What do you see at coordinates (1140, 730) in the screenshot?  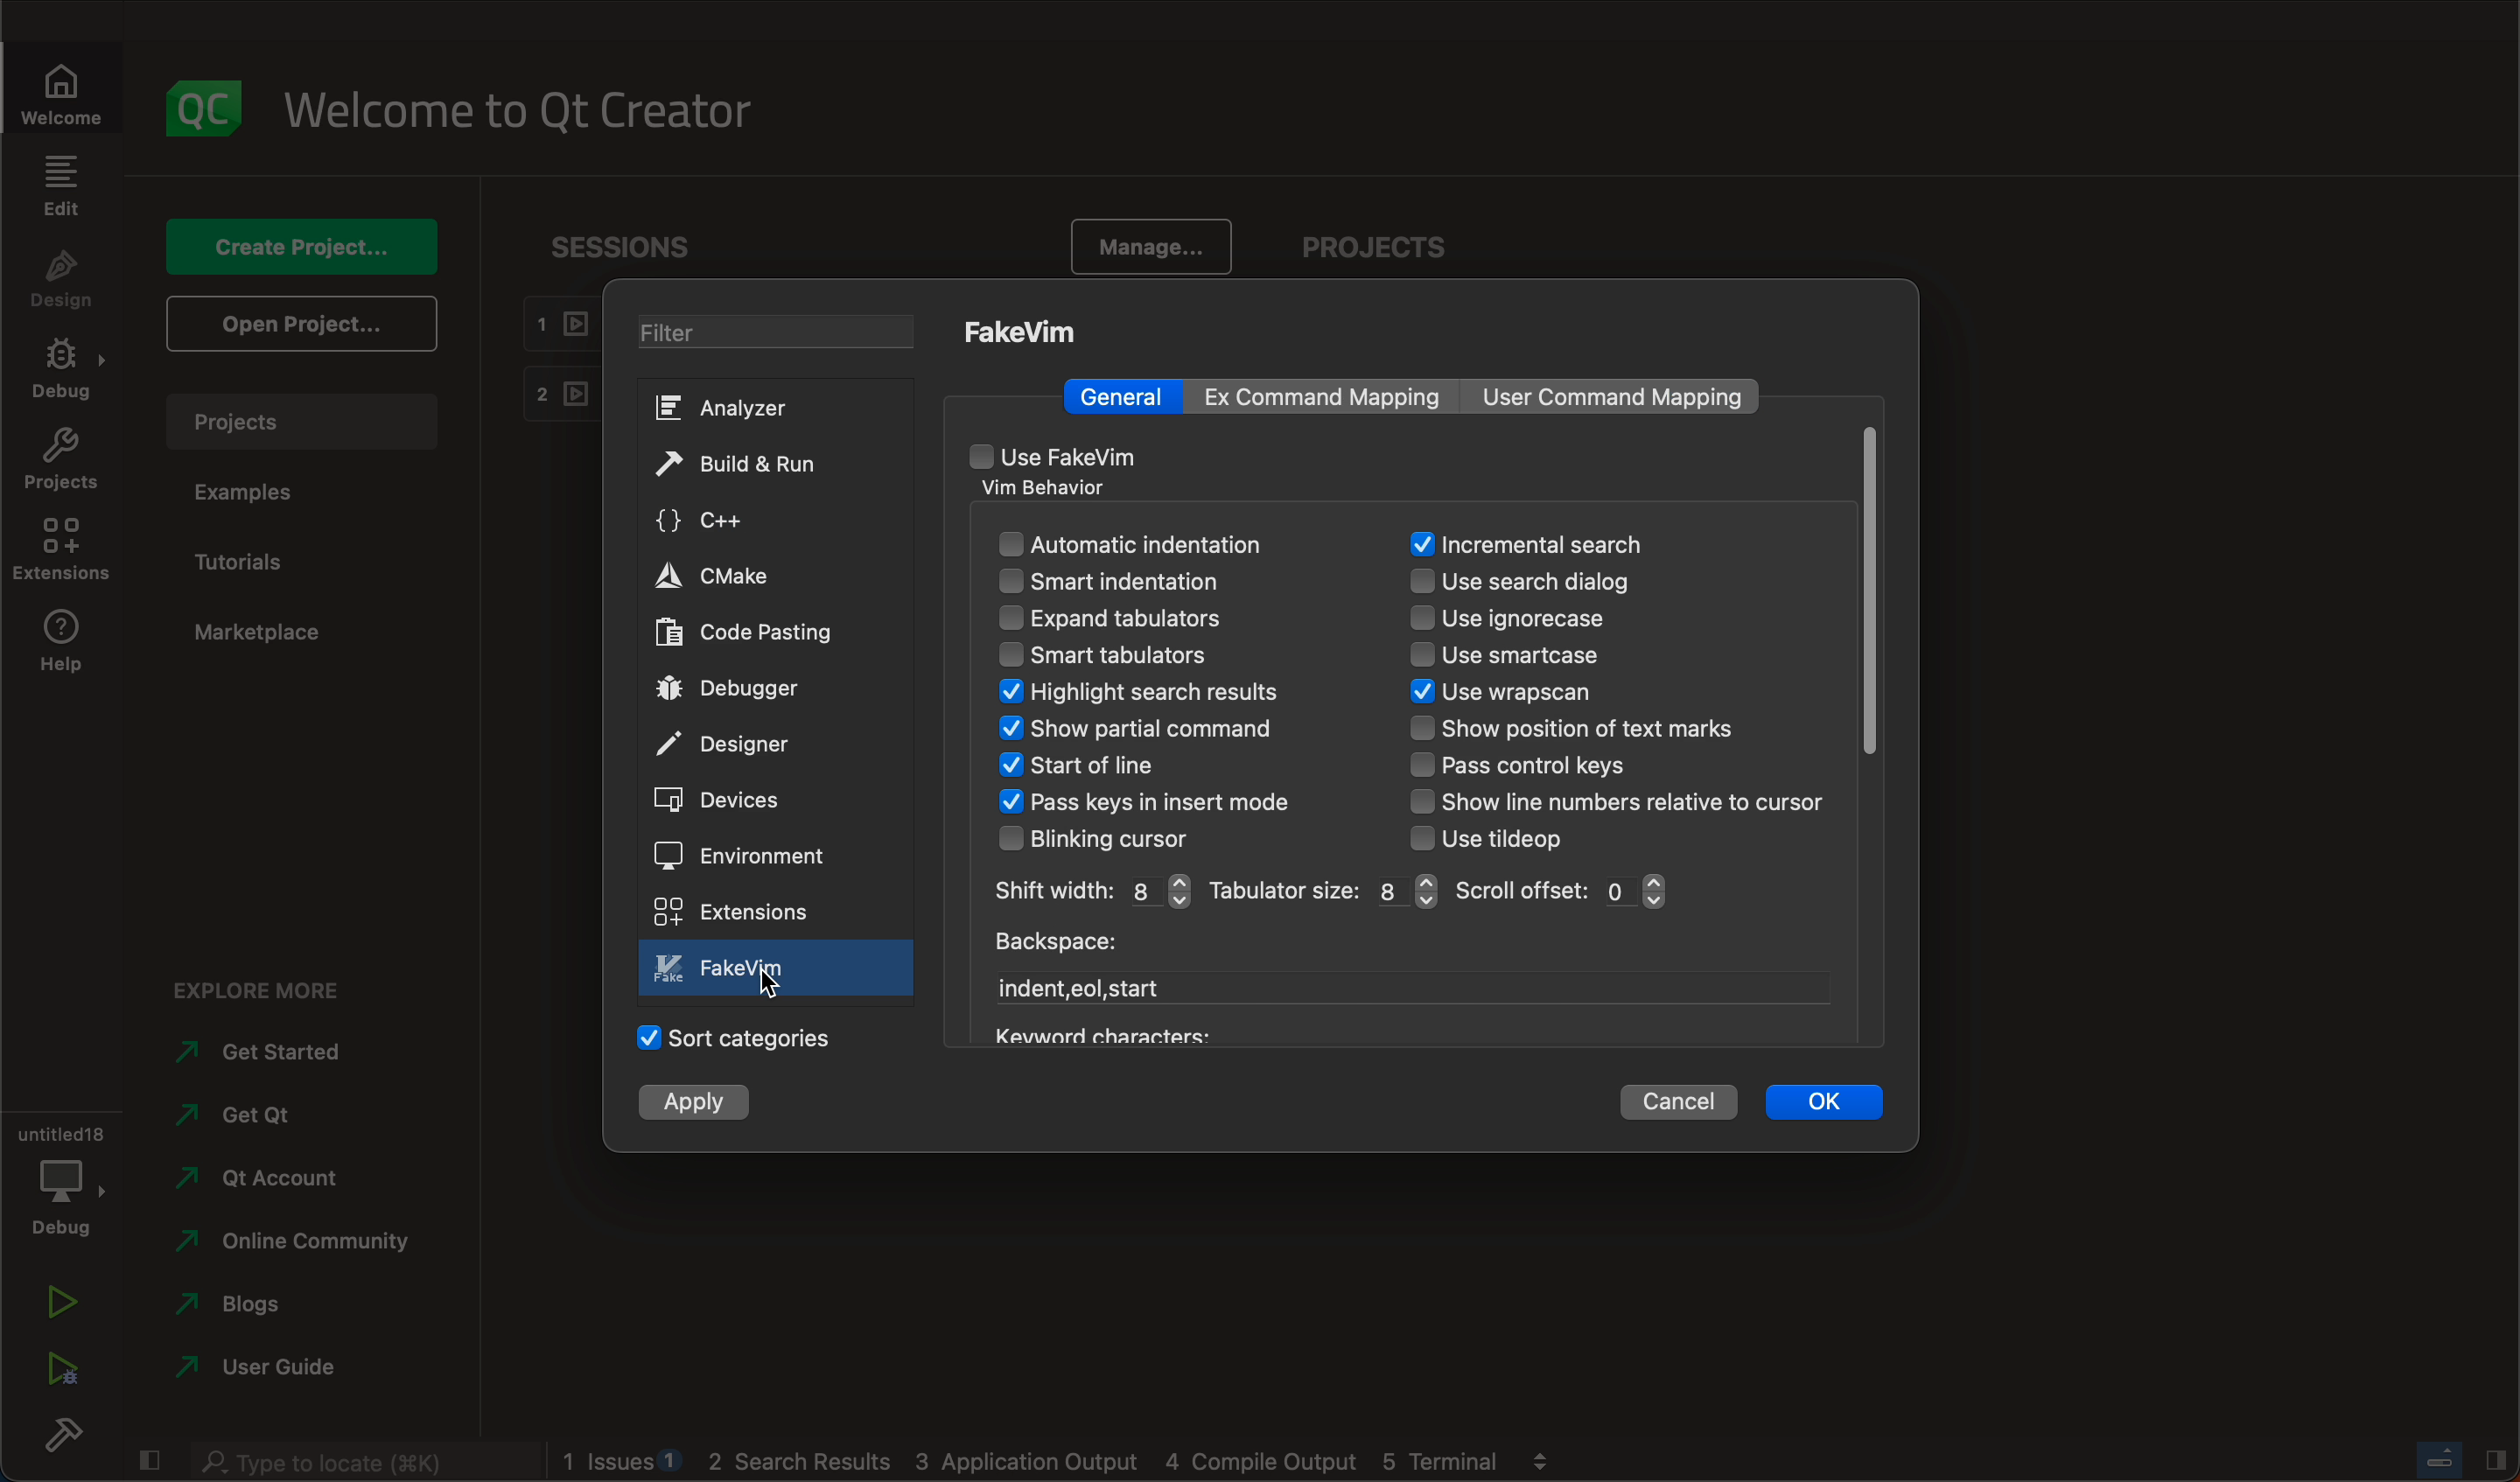 I see `show command` at bounding box center [1140, 730].